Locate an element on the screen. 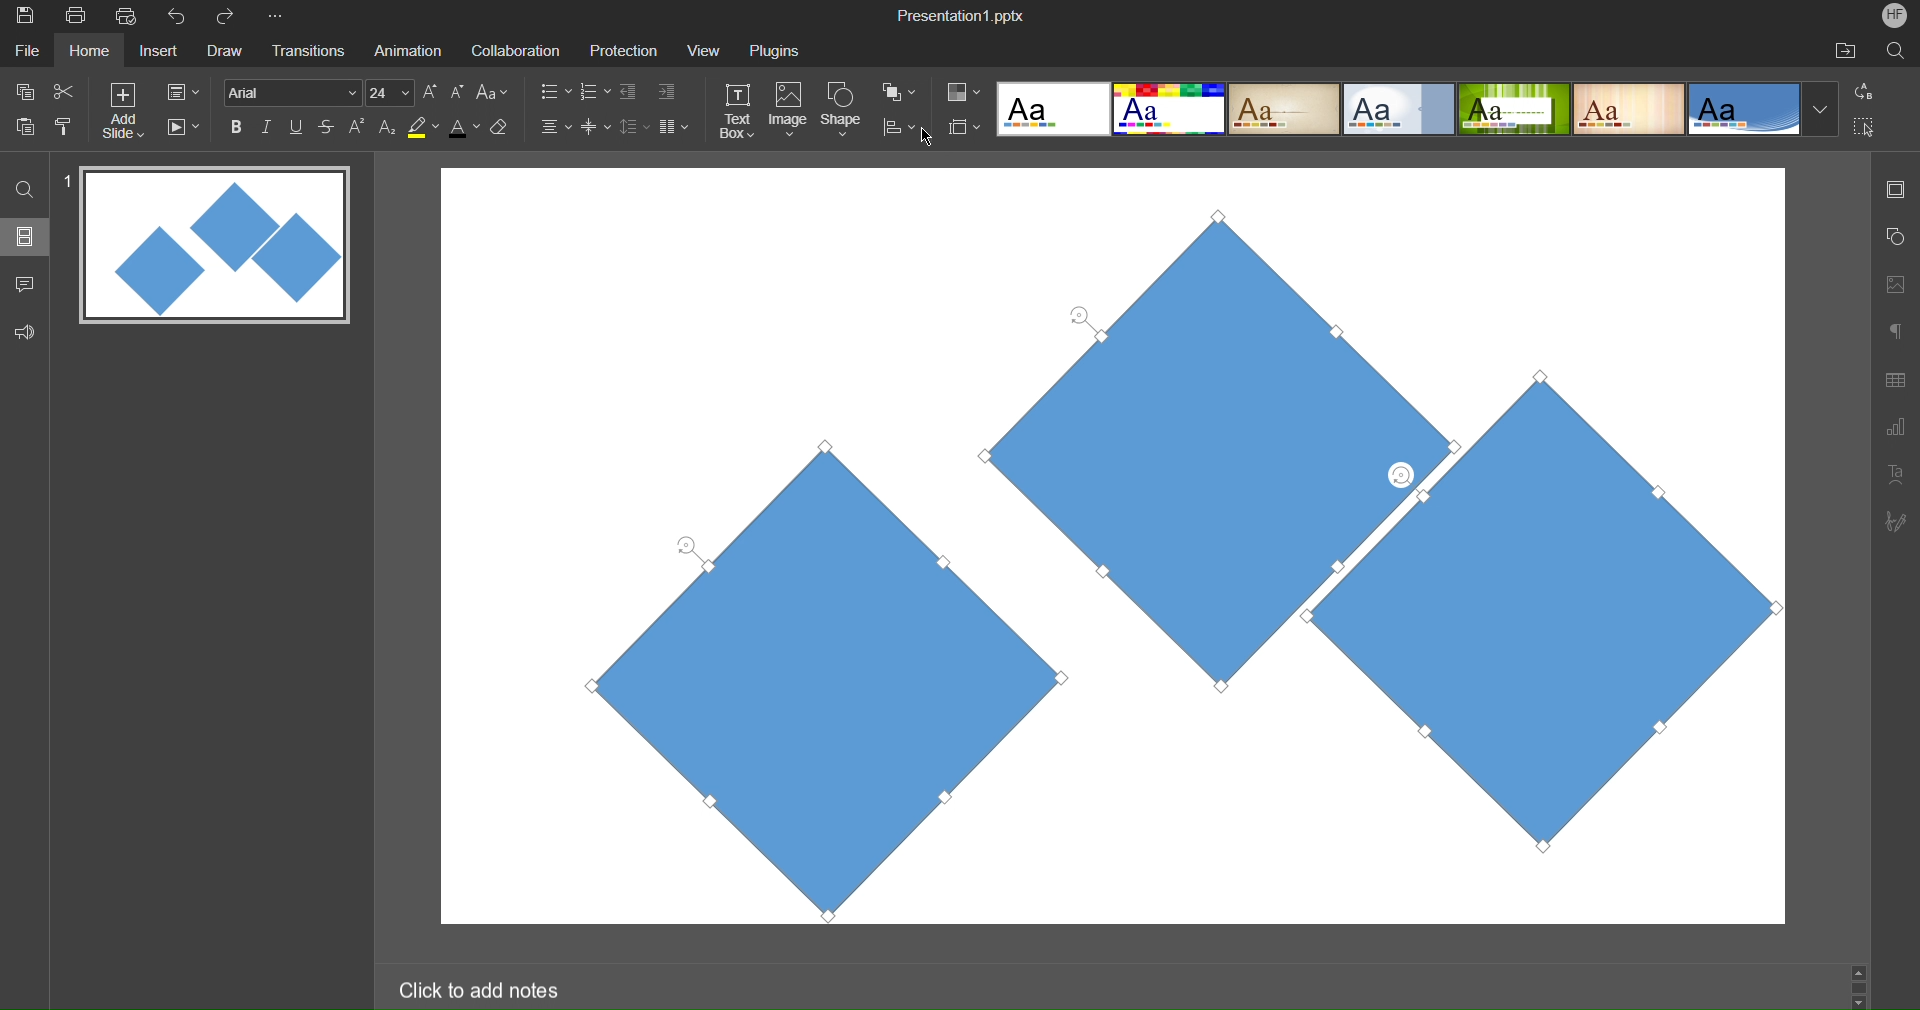 The width and height of the screenshot is (1920, 1010). Graph is located at coordinates (1895, 430).